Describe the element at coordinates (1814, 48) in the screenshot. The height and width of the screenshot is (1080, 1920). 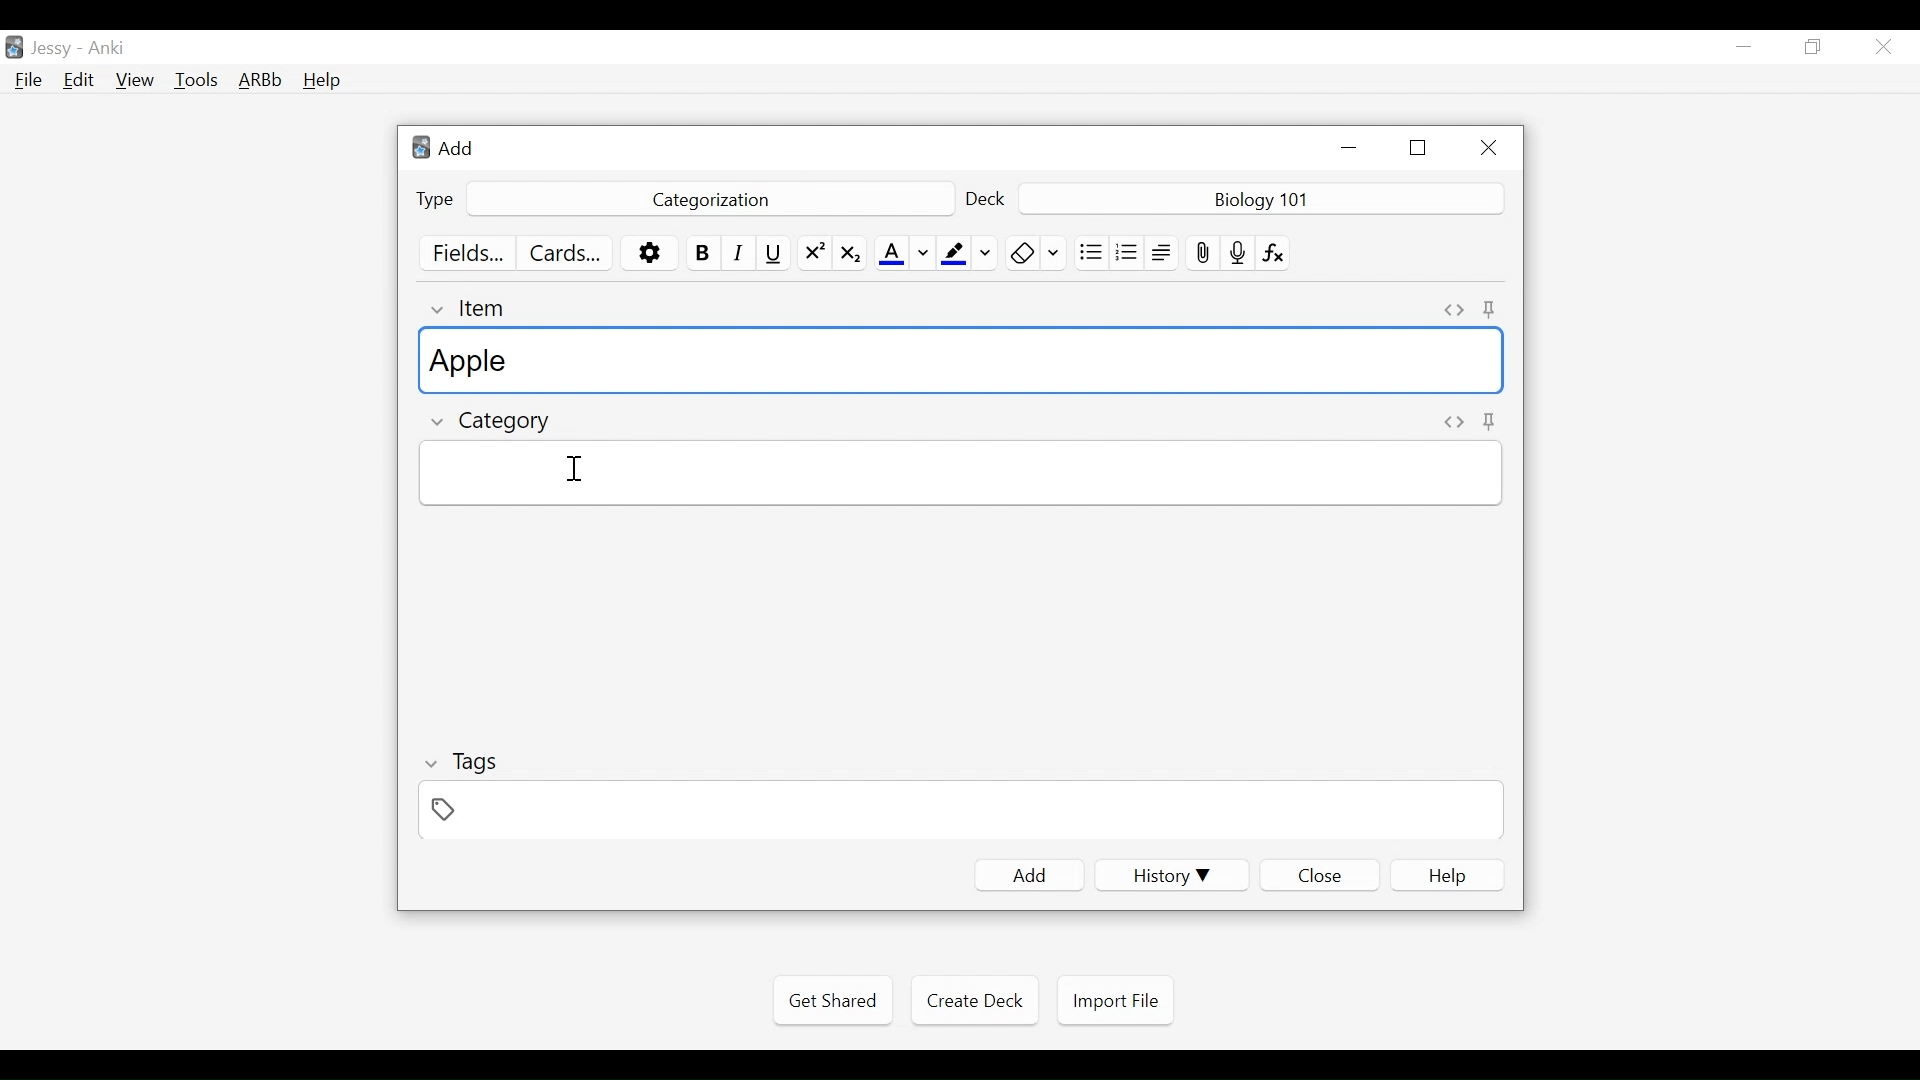
I see `Restore` at that location.